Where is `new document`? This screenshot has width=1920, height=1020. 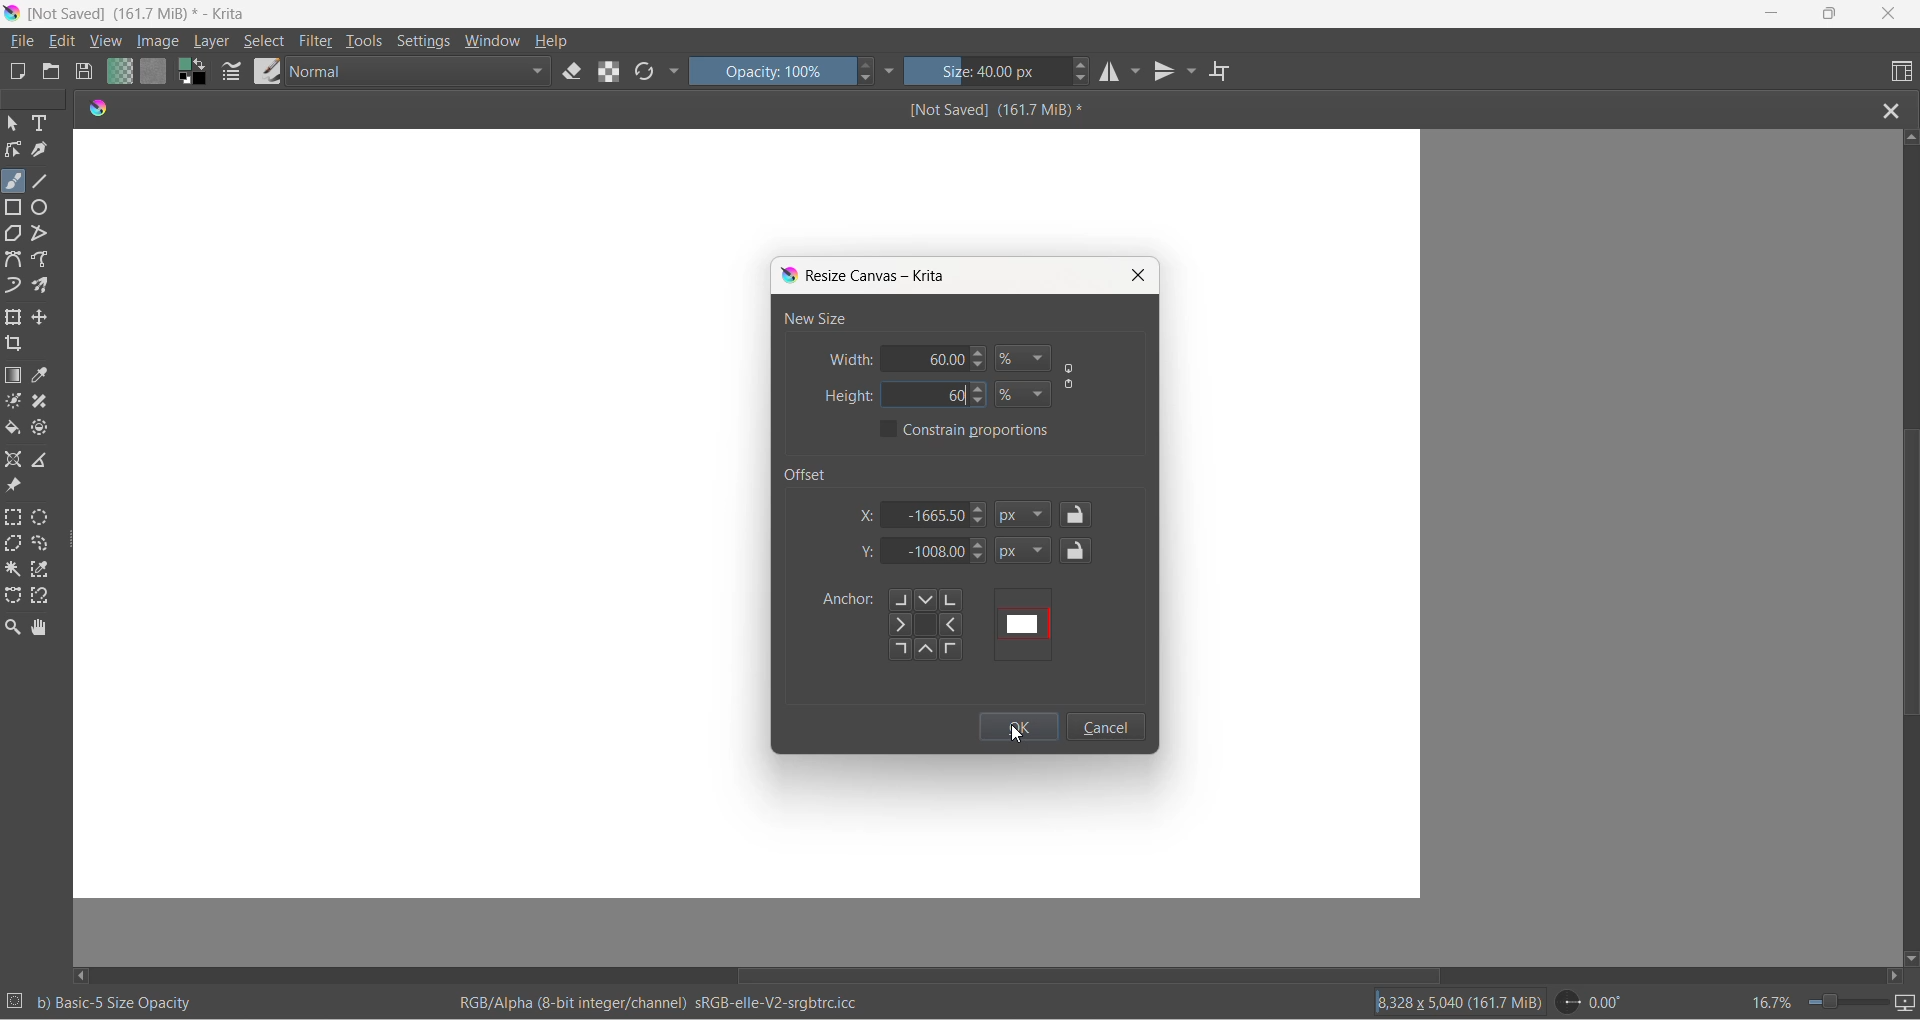
new document is located at coordinates (20, 72).